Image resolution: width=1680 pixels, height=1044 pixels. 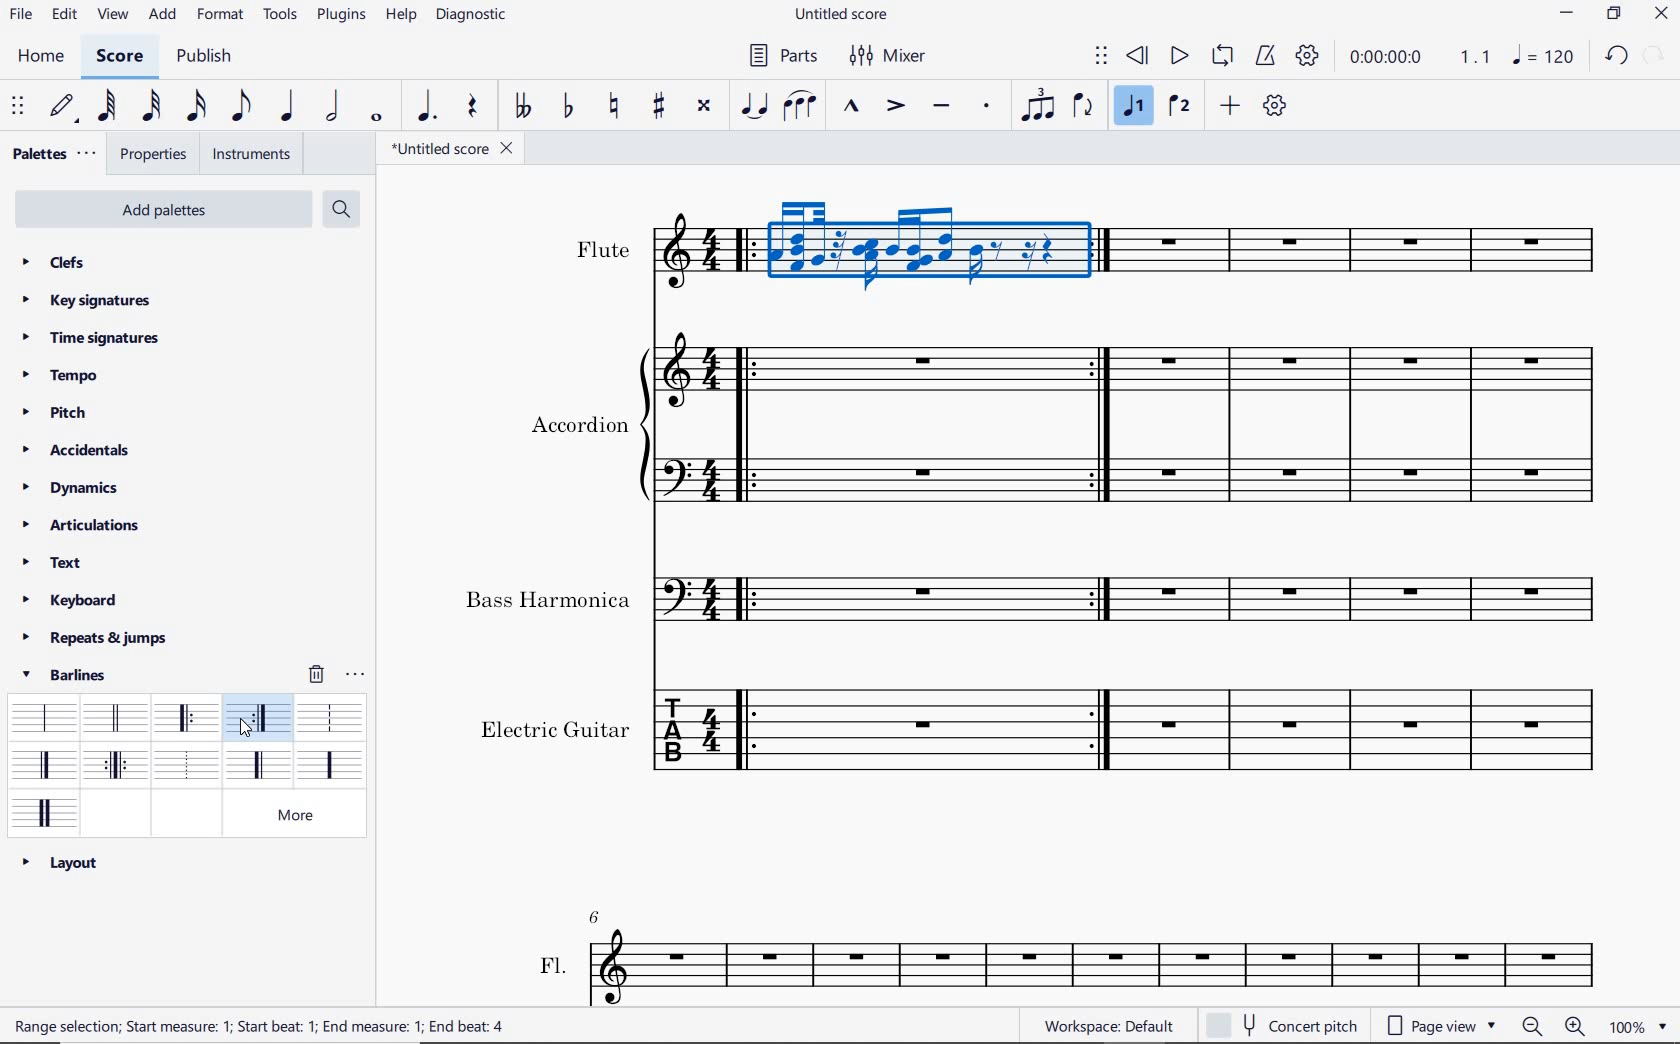 I want to click on PARTS, so click(x=781, y=59).